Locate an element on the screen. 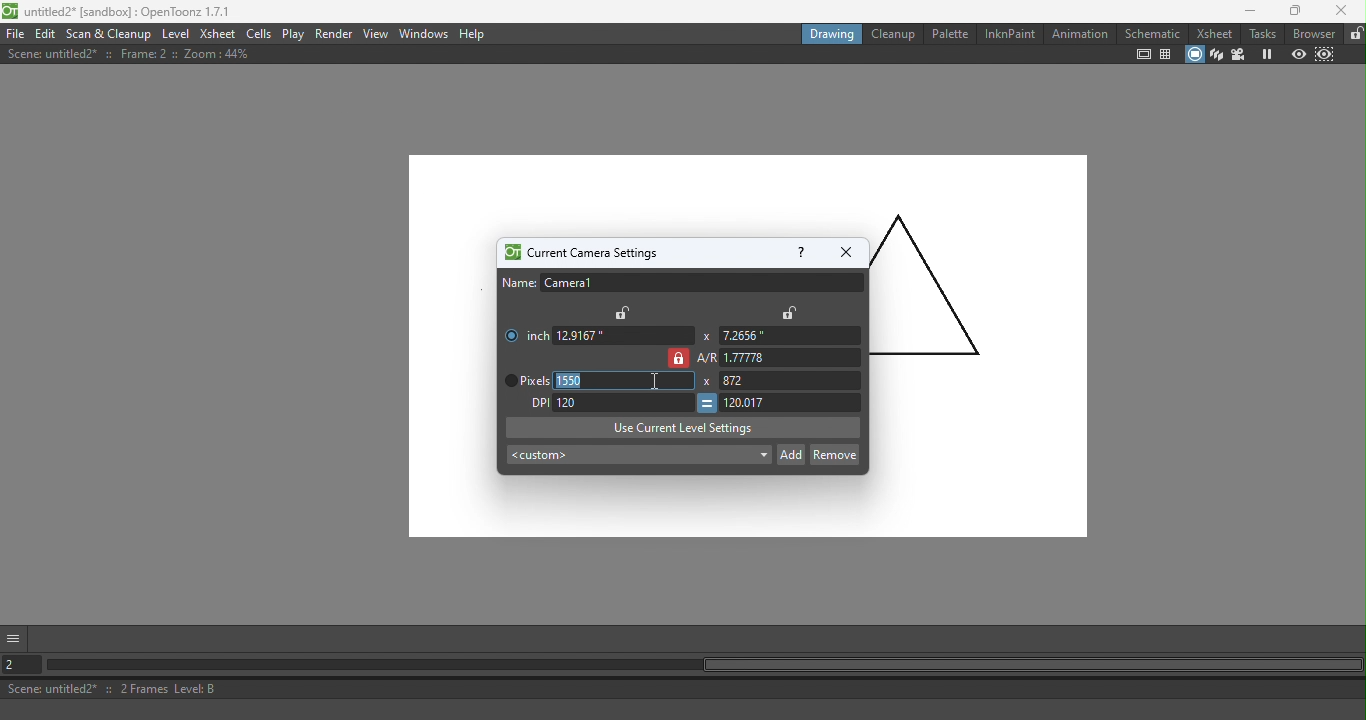 Image resolution: width=1366 pixels, height=720 pixels. Xsheet is located at coordinates (218, 33).